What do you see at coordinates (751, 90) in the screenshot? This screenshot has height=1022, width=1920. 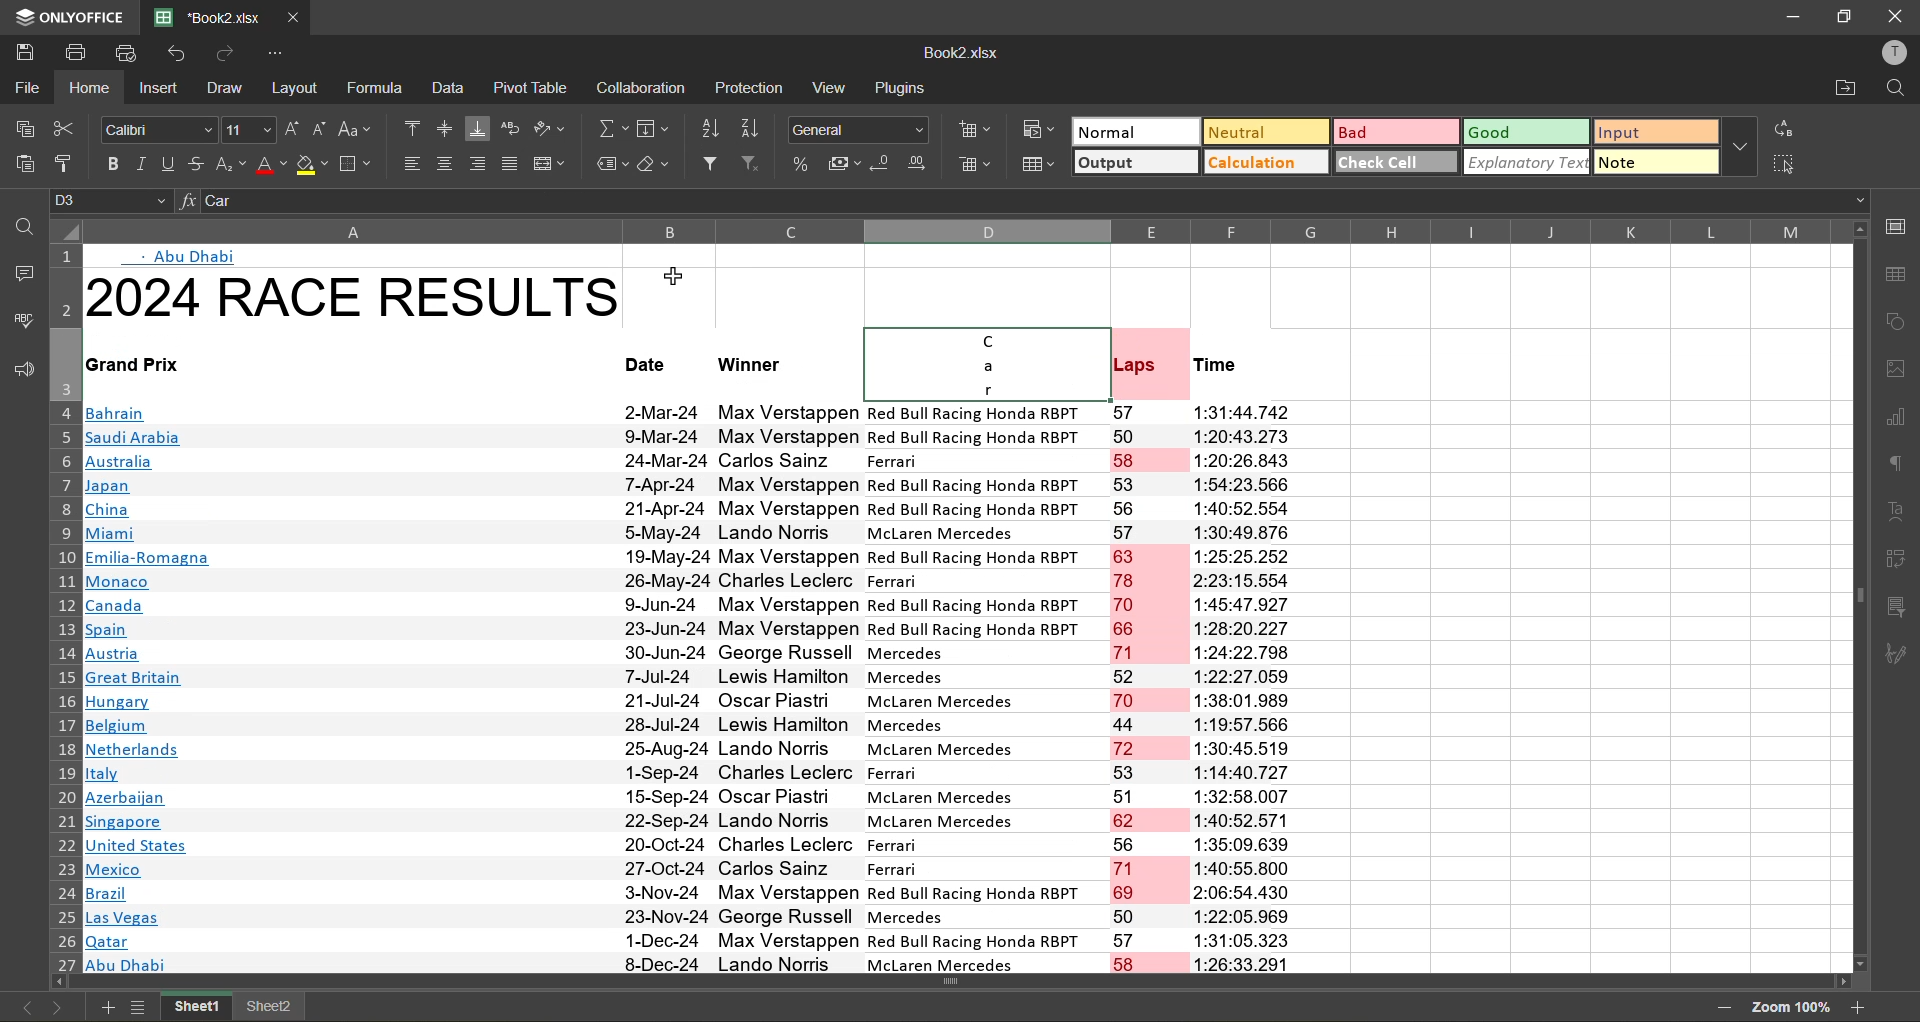 I see `protection` at bounding box center [751, 90].